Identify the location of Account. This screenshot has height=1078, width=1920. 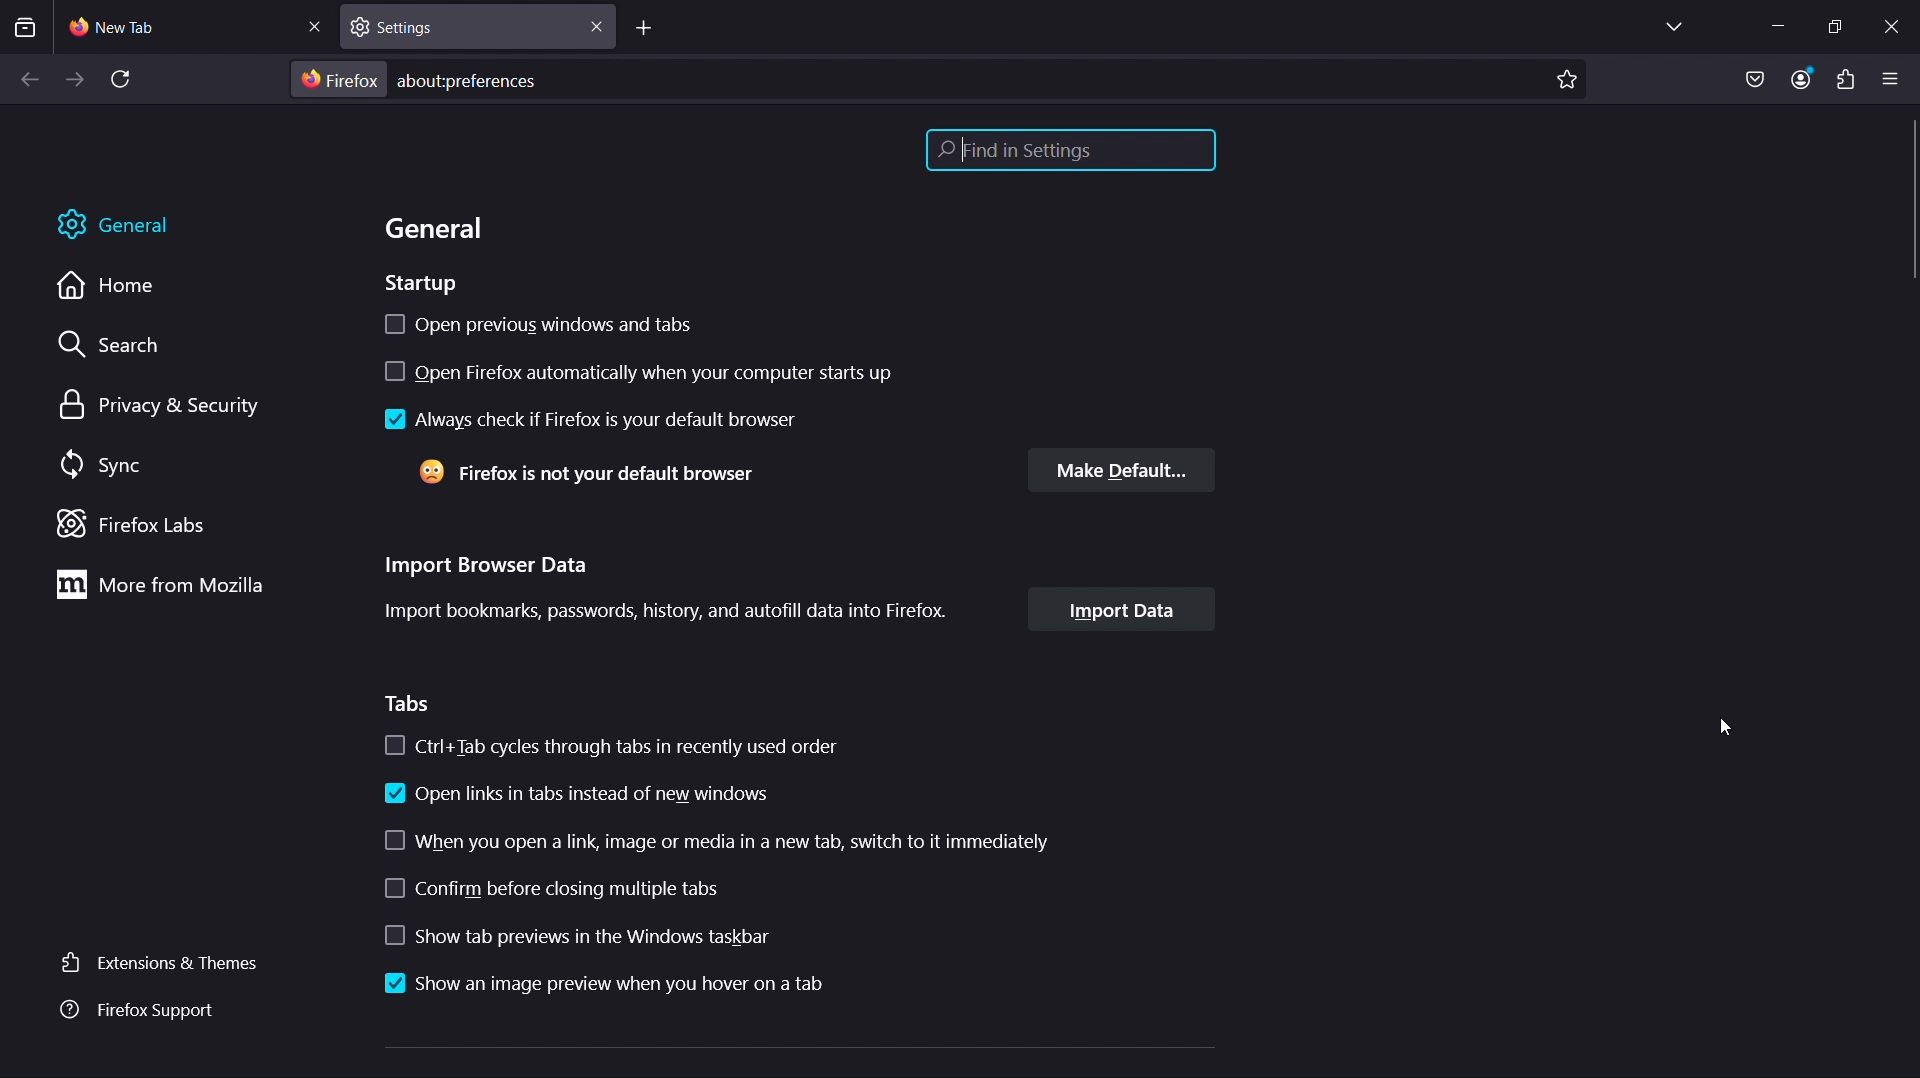
(1805, 79).